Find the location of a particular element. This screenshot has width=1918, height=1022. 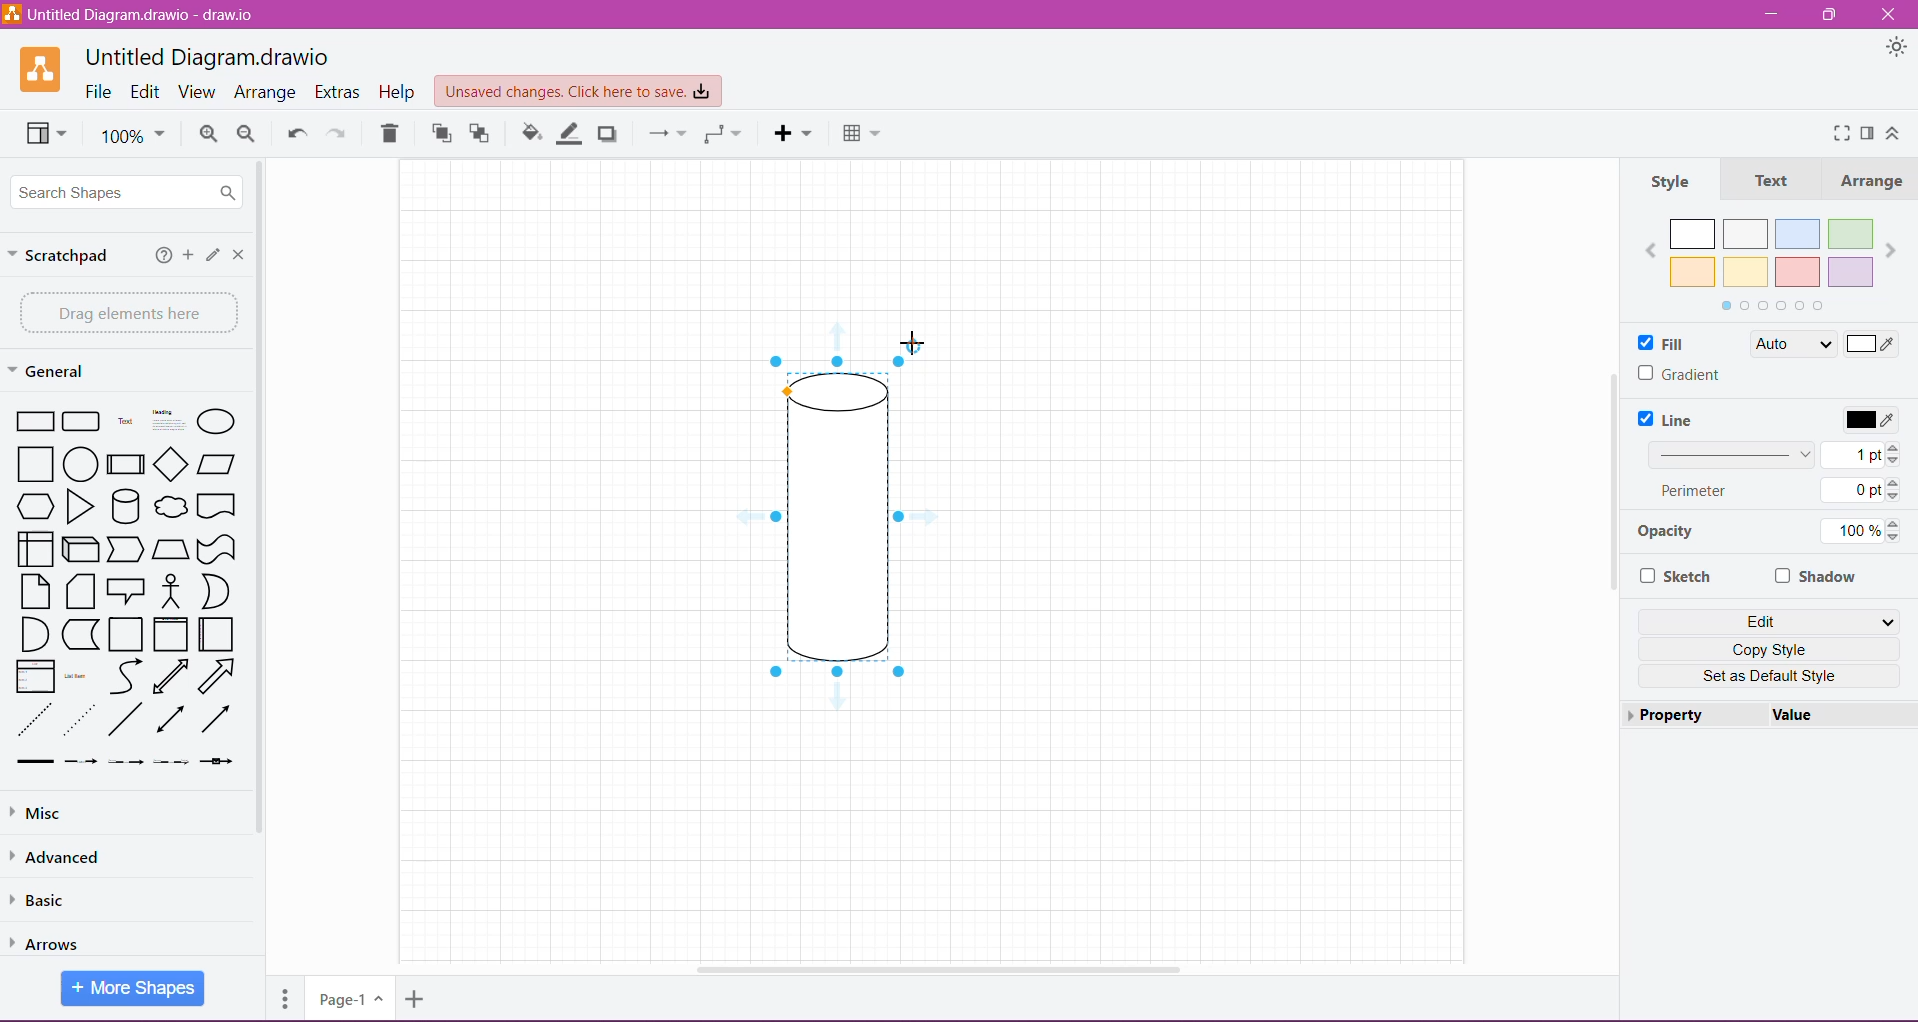

Arrows is located at coordinates (57, 939).